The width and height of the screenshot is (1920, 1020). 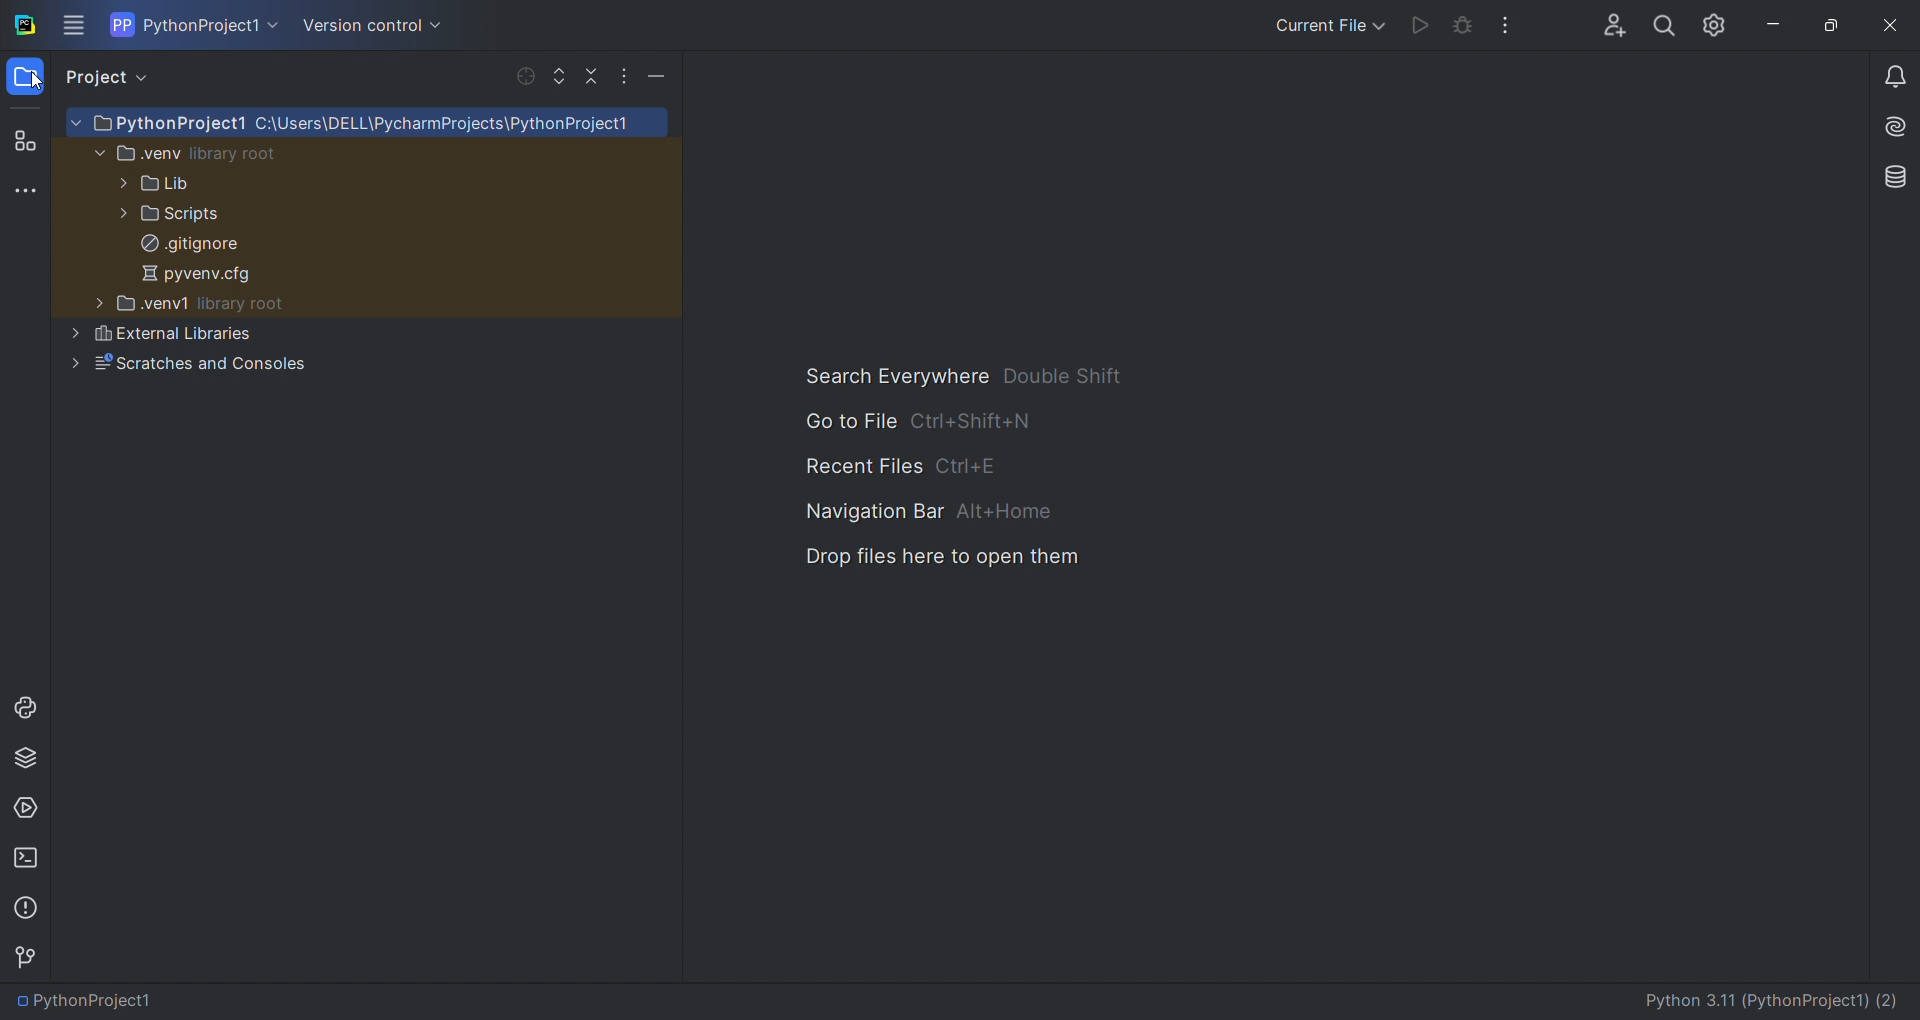 What do you see at coordinates (1896, 23) in the screenshot?
I see `close` at bounding box center [1896, 23].